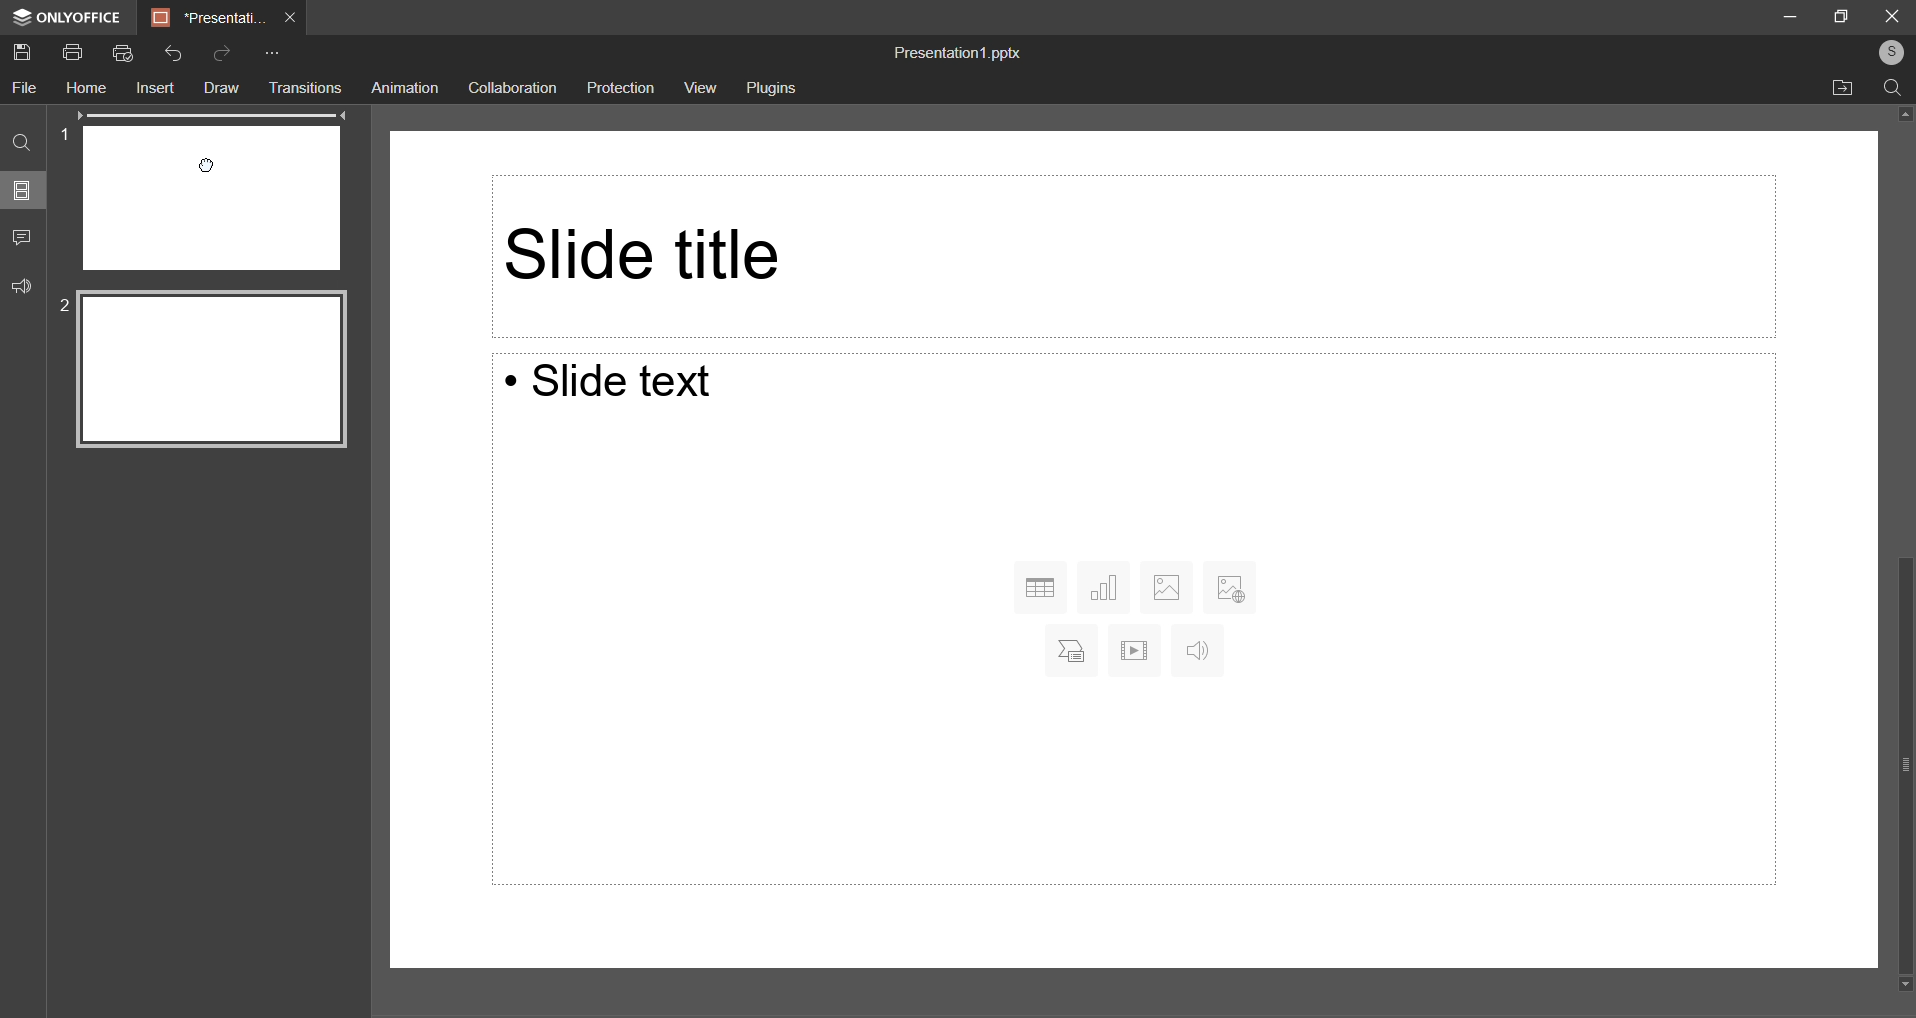 The height and width of the screenshot is (1018, 1916). Describe the element at coordinates (66, 132) in the screenshot. I see `1` at that location.